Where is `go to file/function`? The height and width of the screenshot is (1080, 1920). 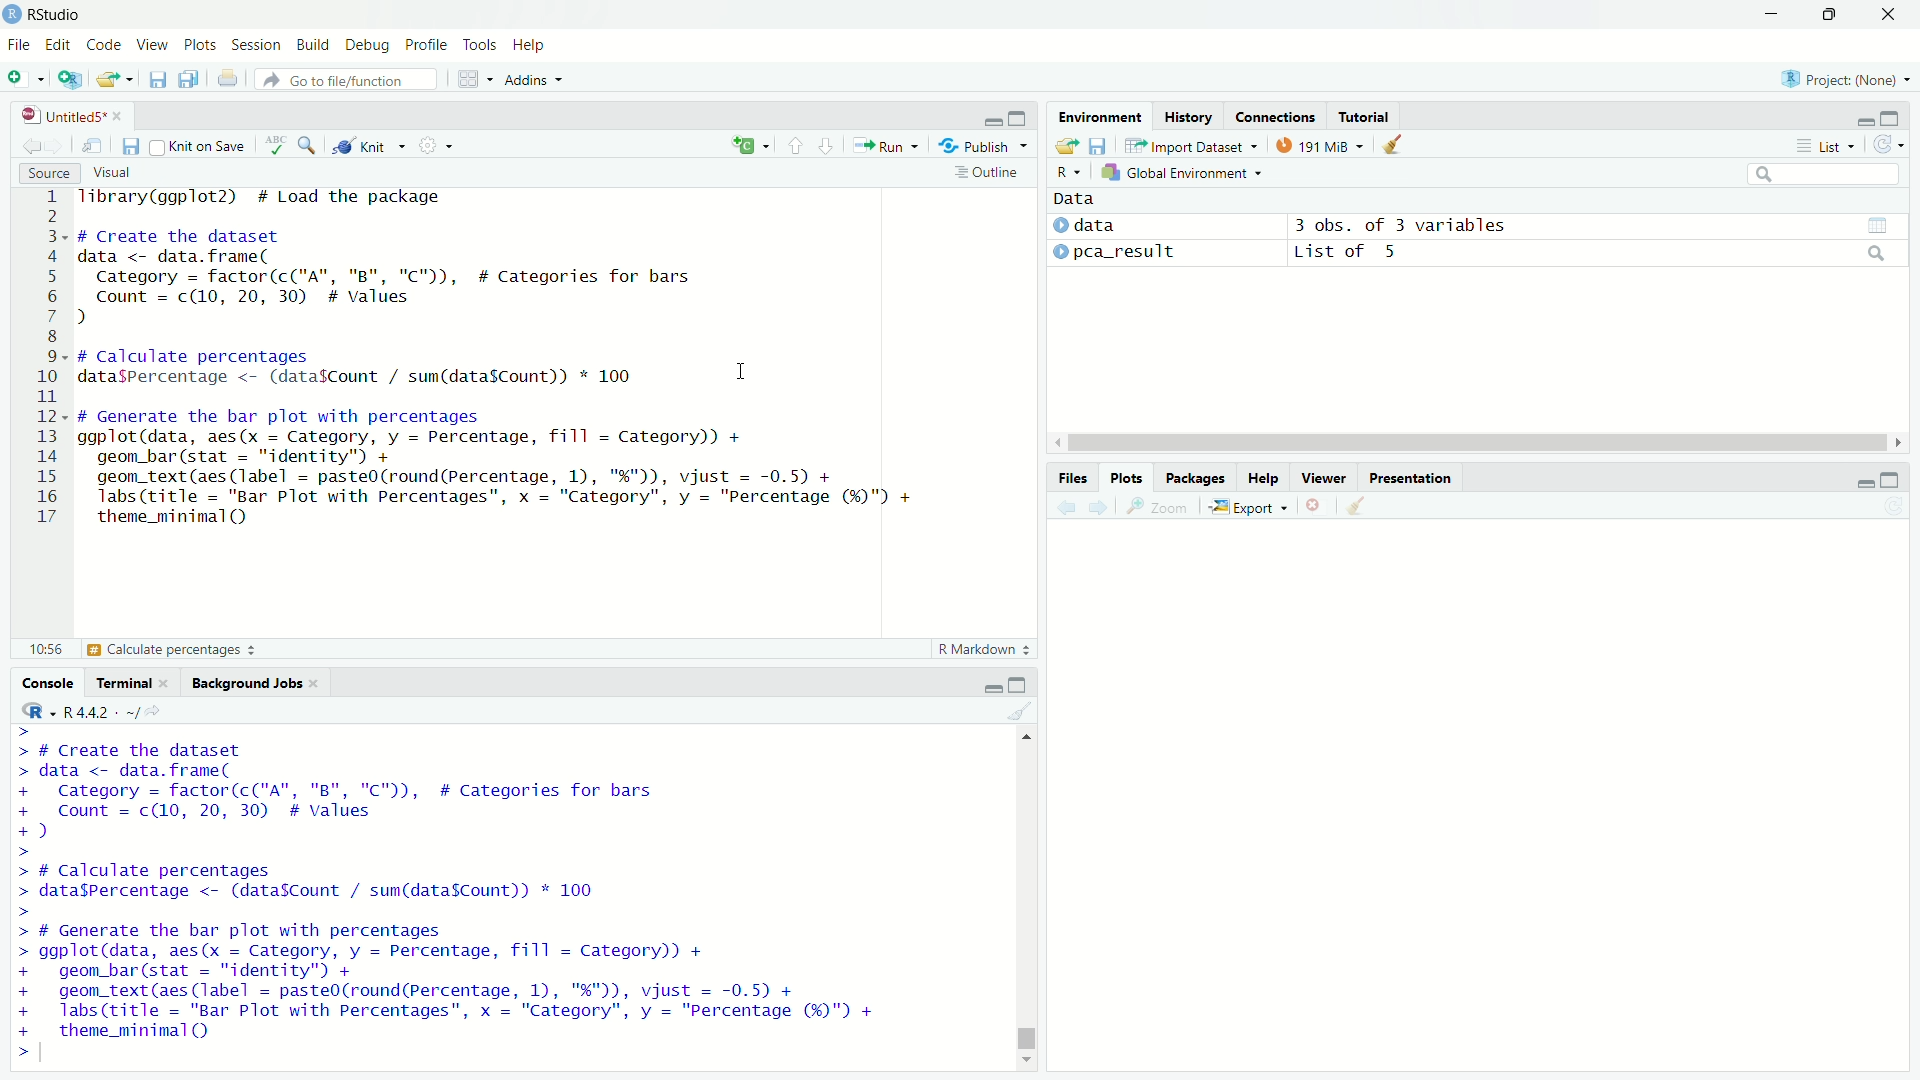 go to file/function is located at coordinates (348, 78).